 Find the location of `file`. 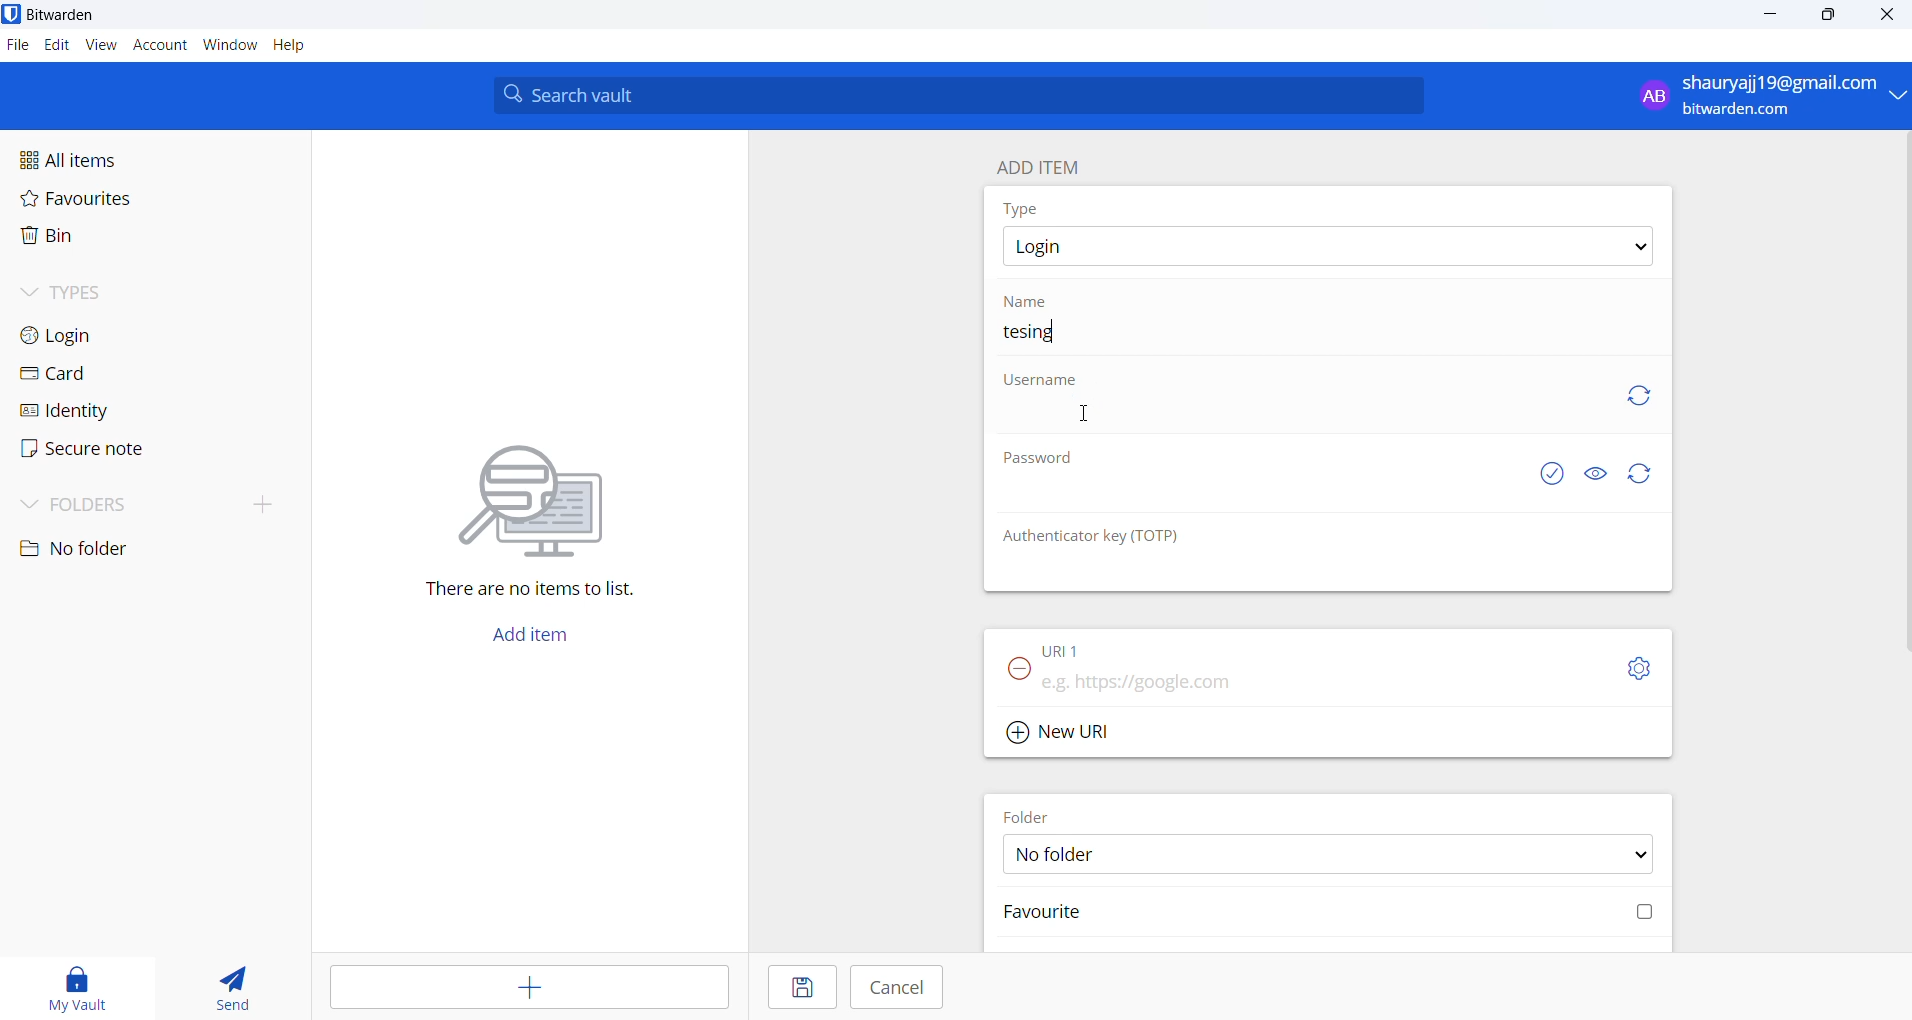

file is located at coordinates (17, 46).